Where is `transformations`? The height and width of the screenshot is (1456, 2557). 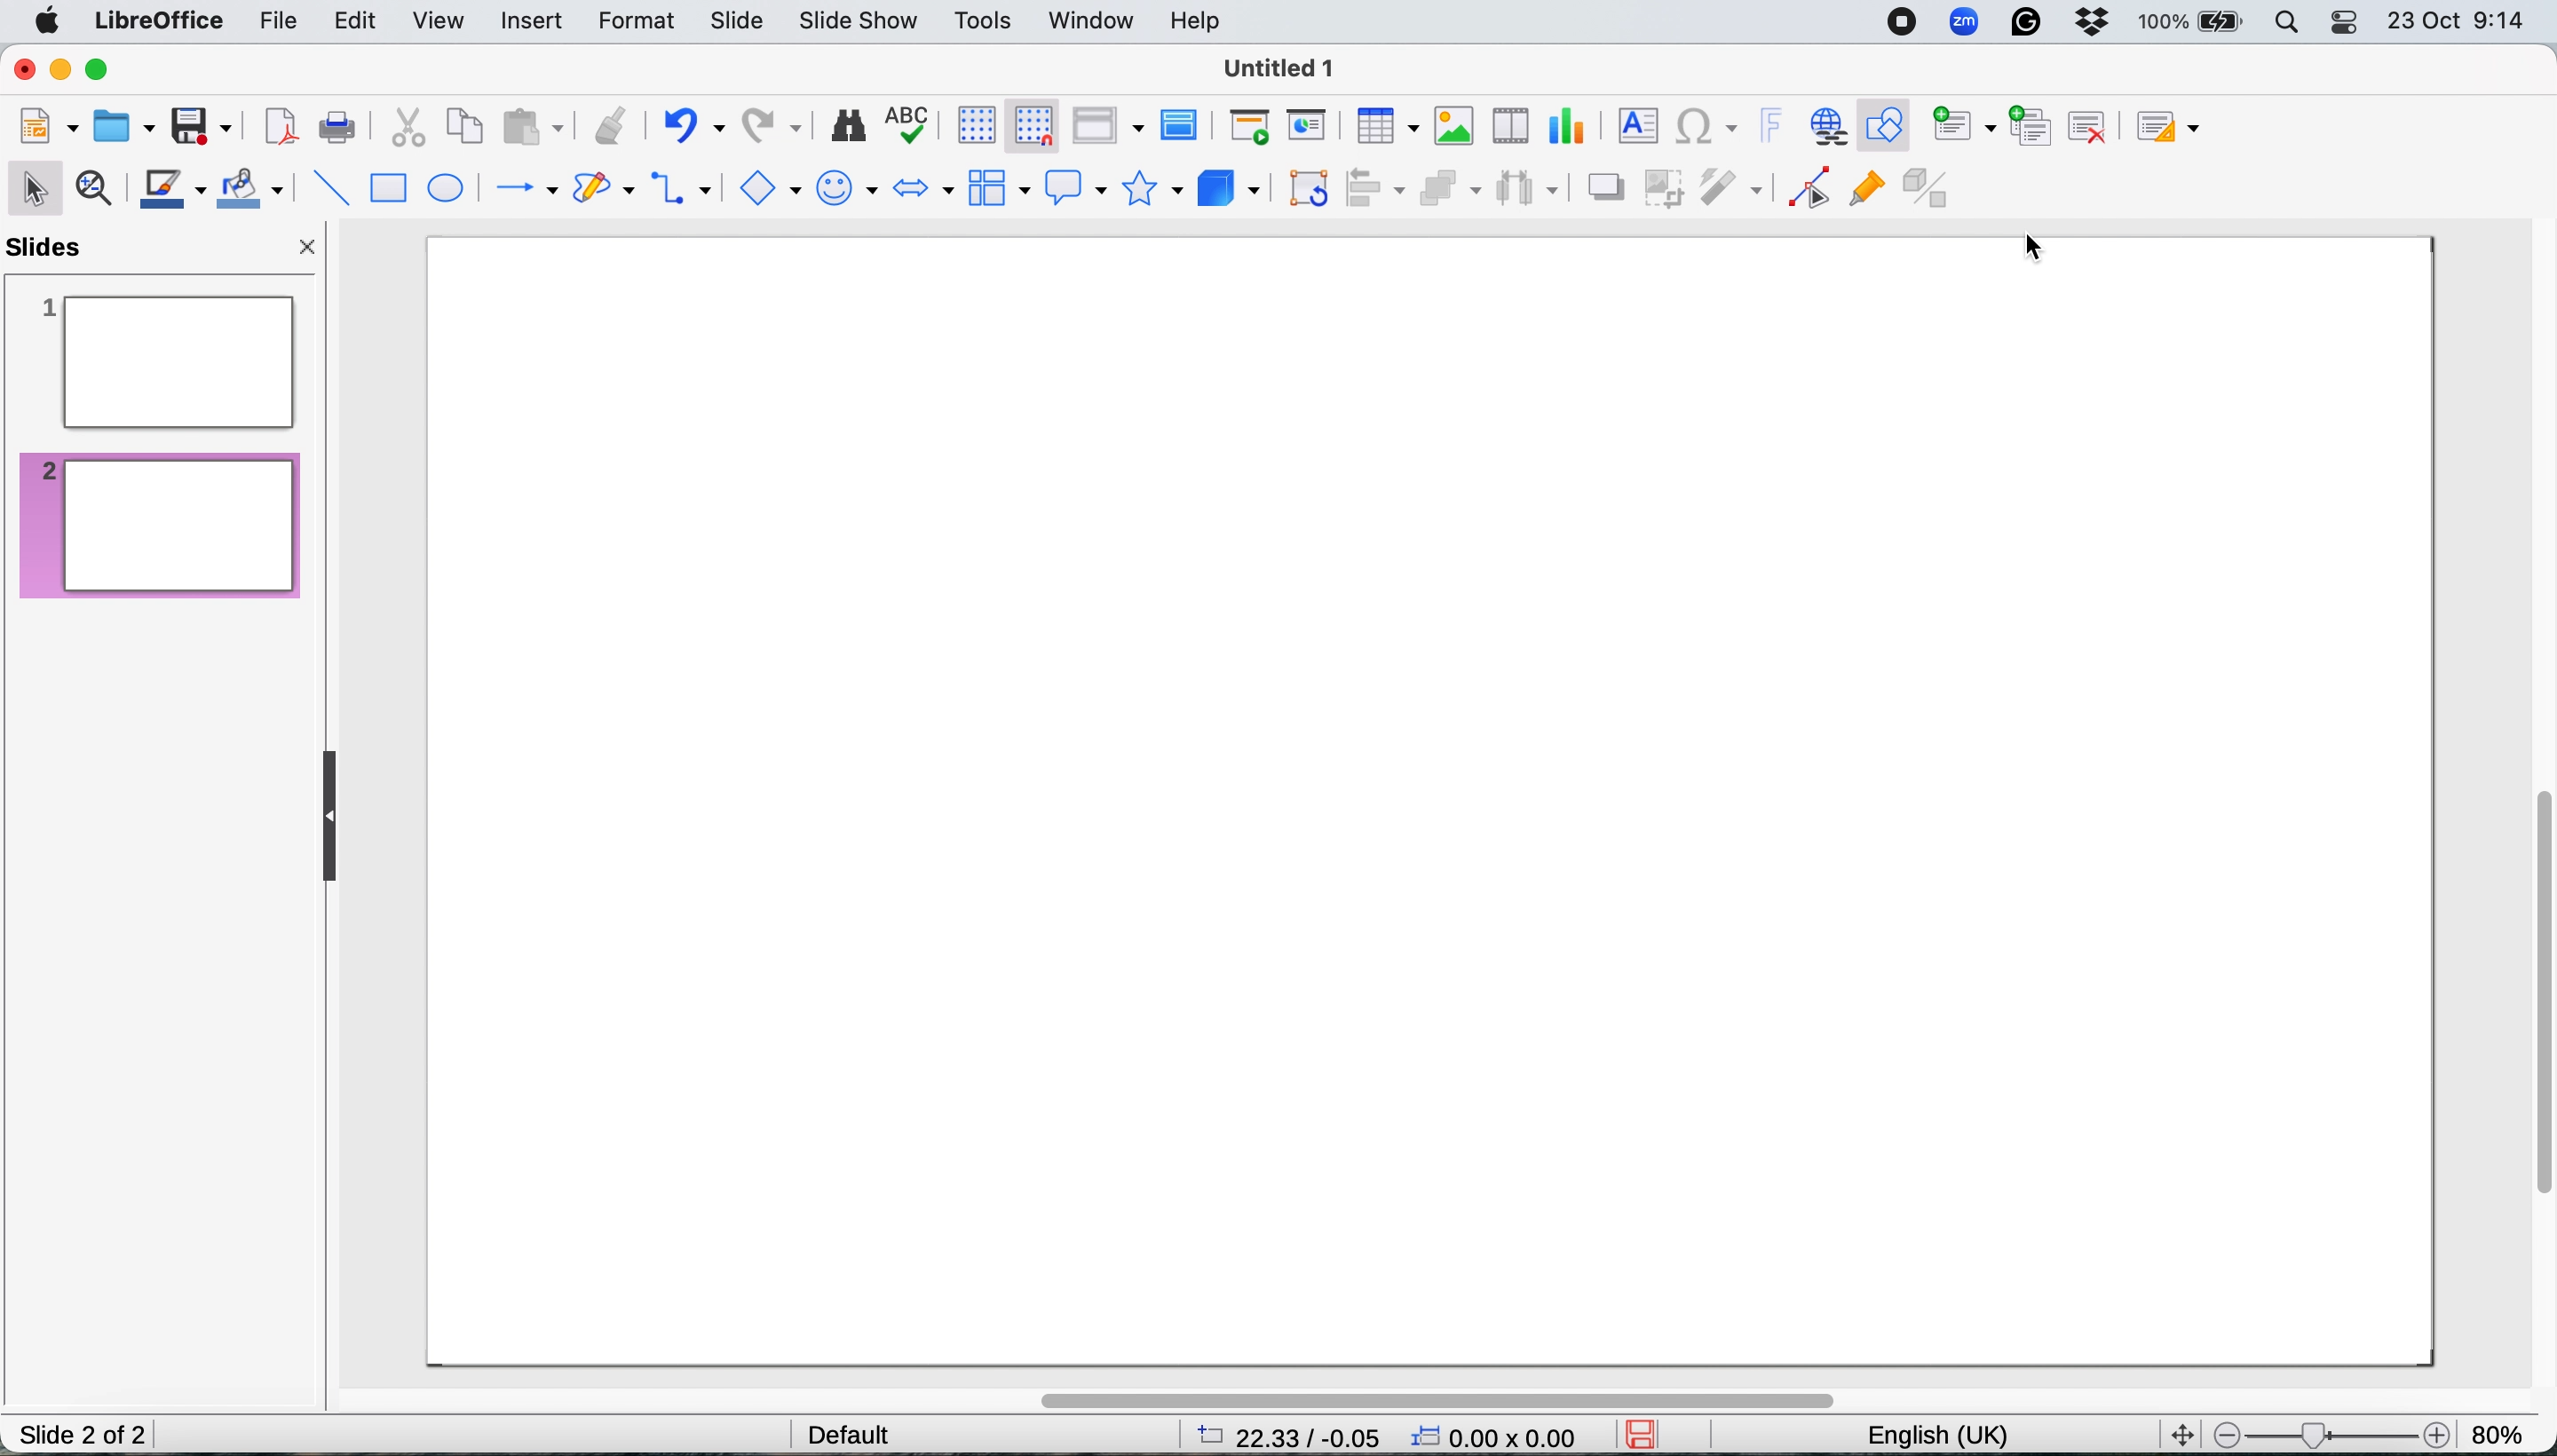 transformations is located at coordinates (1309, 189).